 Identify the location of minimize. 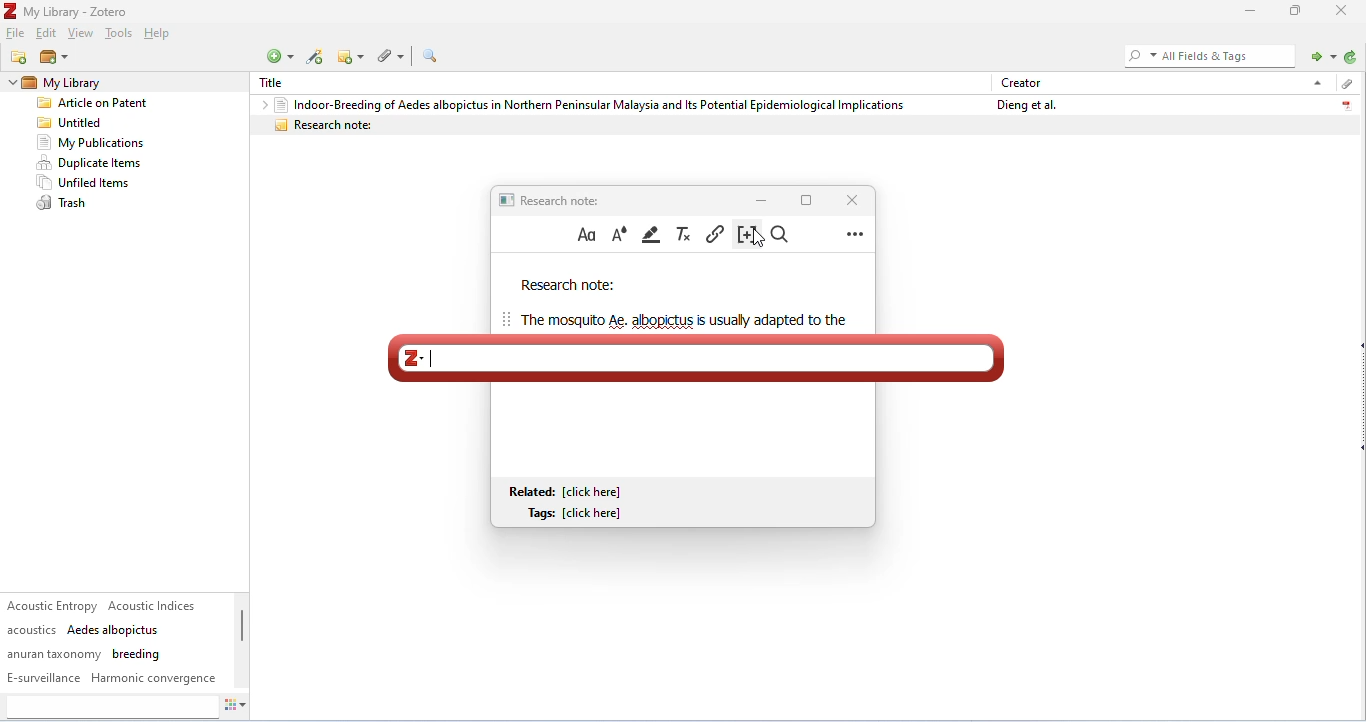
(762, 199).